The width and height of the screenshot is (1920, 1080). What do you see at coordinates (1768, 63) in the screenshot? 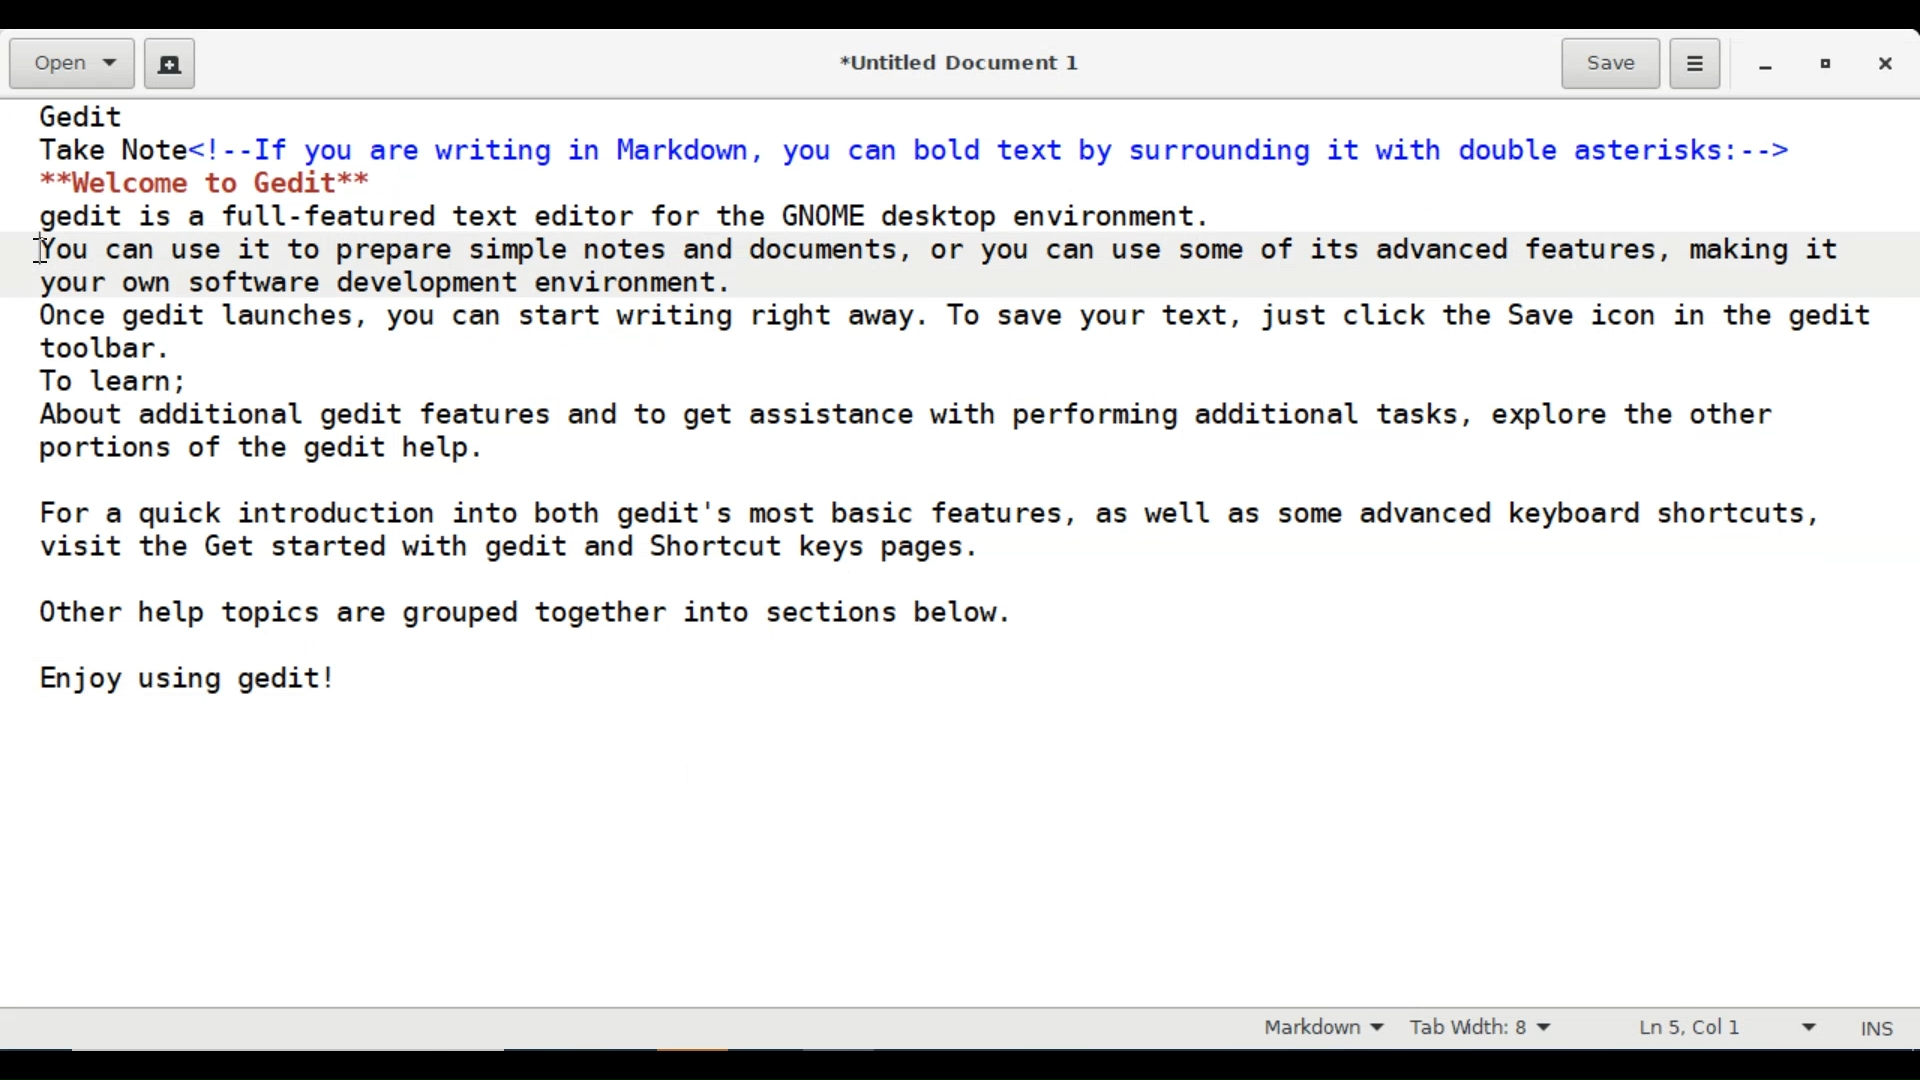
I see `minimize` at bounding box center [1768, 63].